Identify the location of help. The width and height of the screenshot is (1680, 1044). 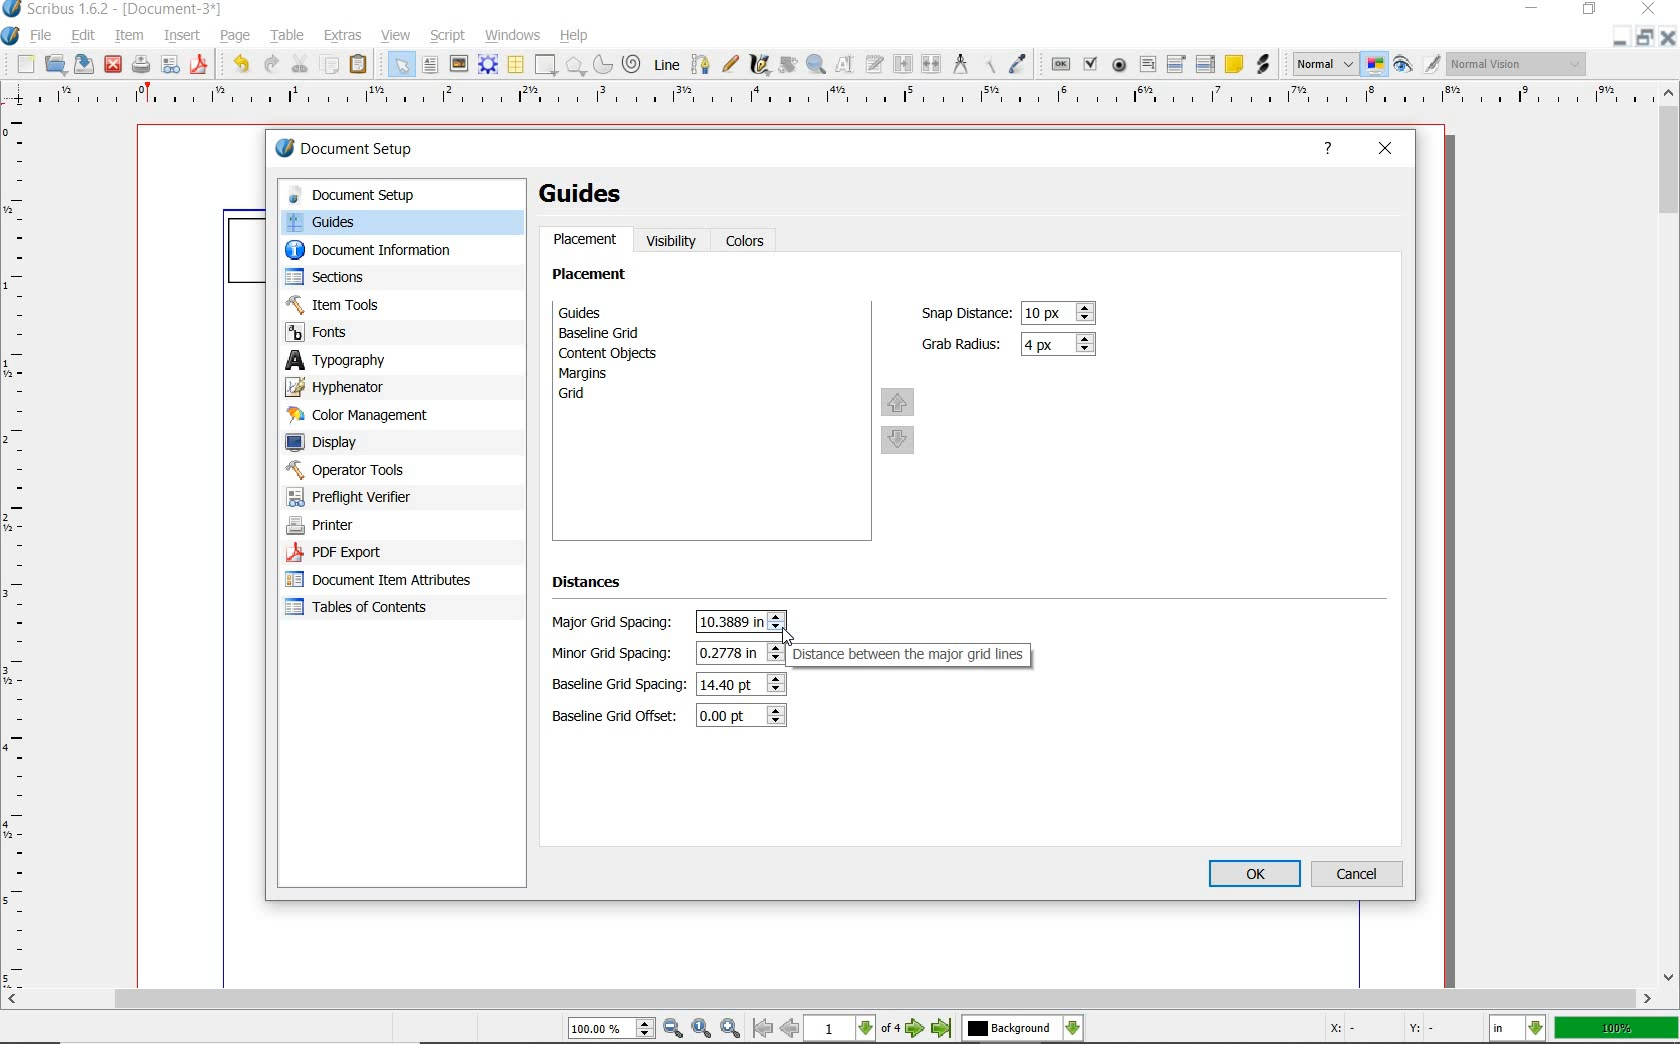
(574, 37).